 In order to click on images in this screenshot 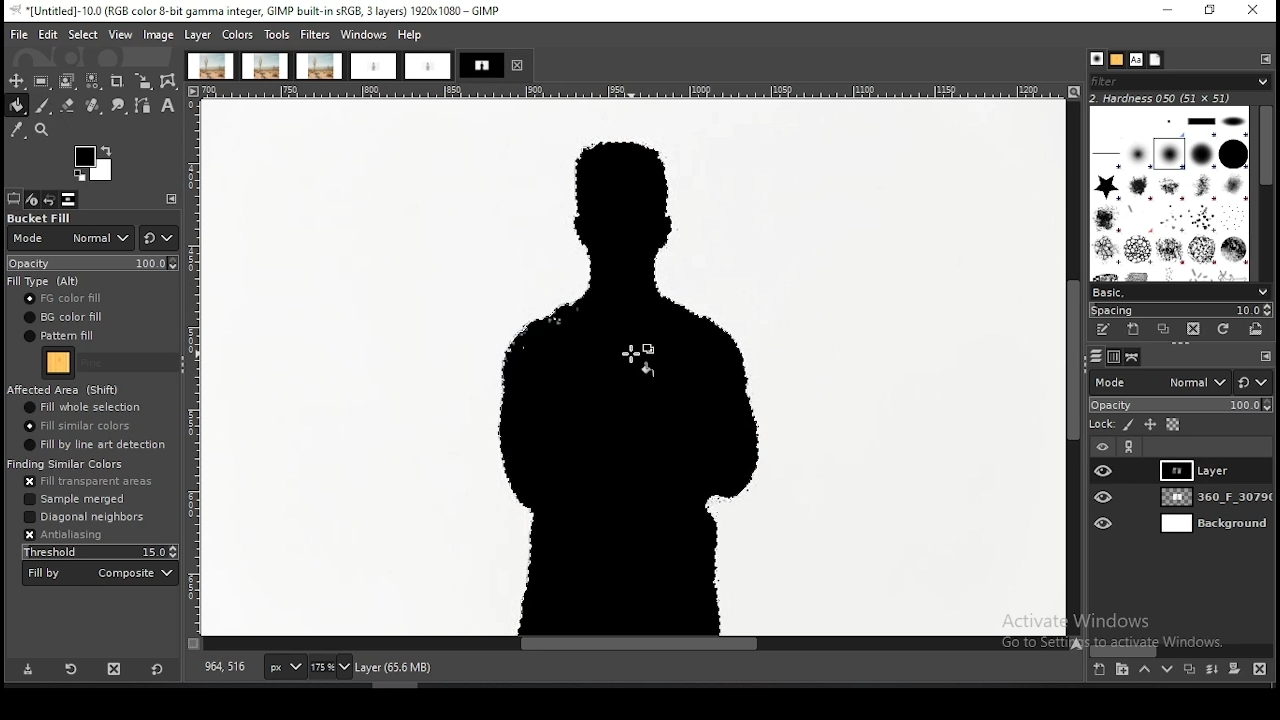, I will do `click(69, 200)`.